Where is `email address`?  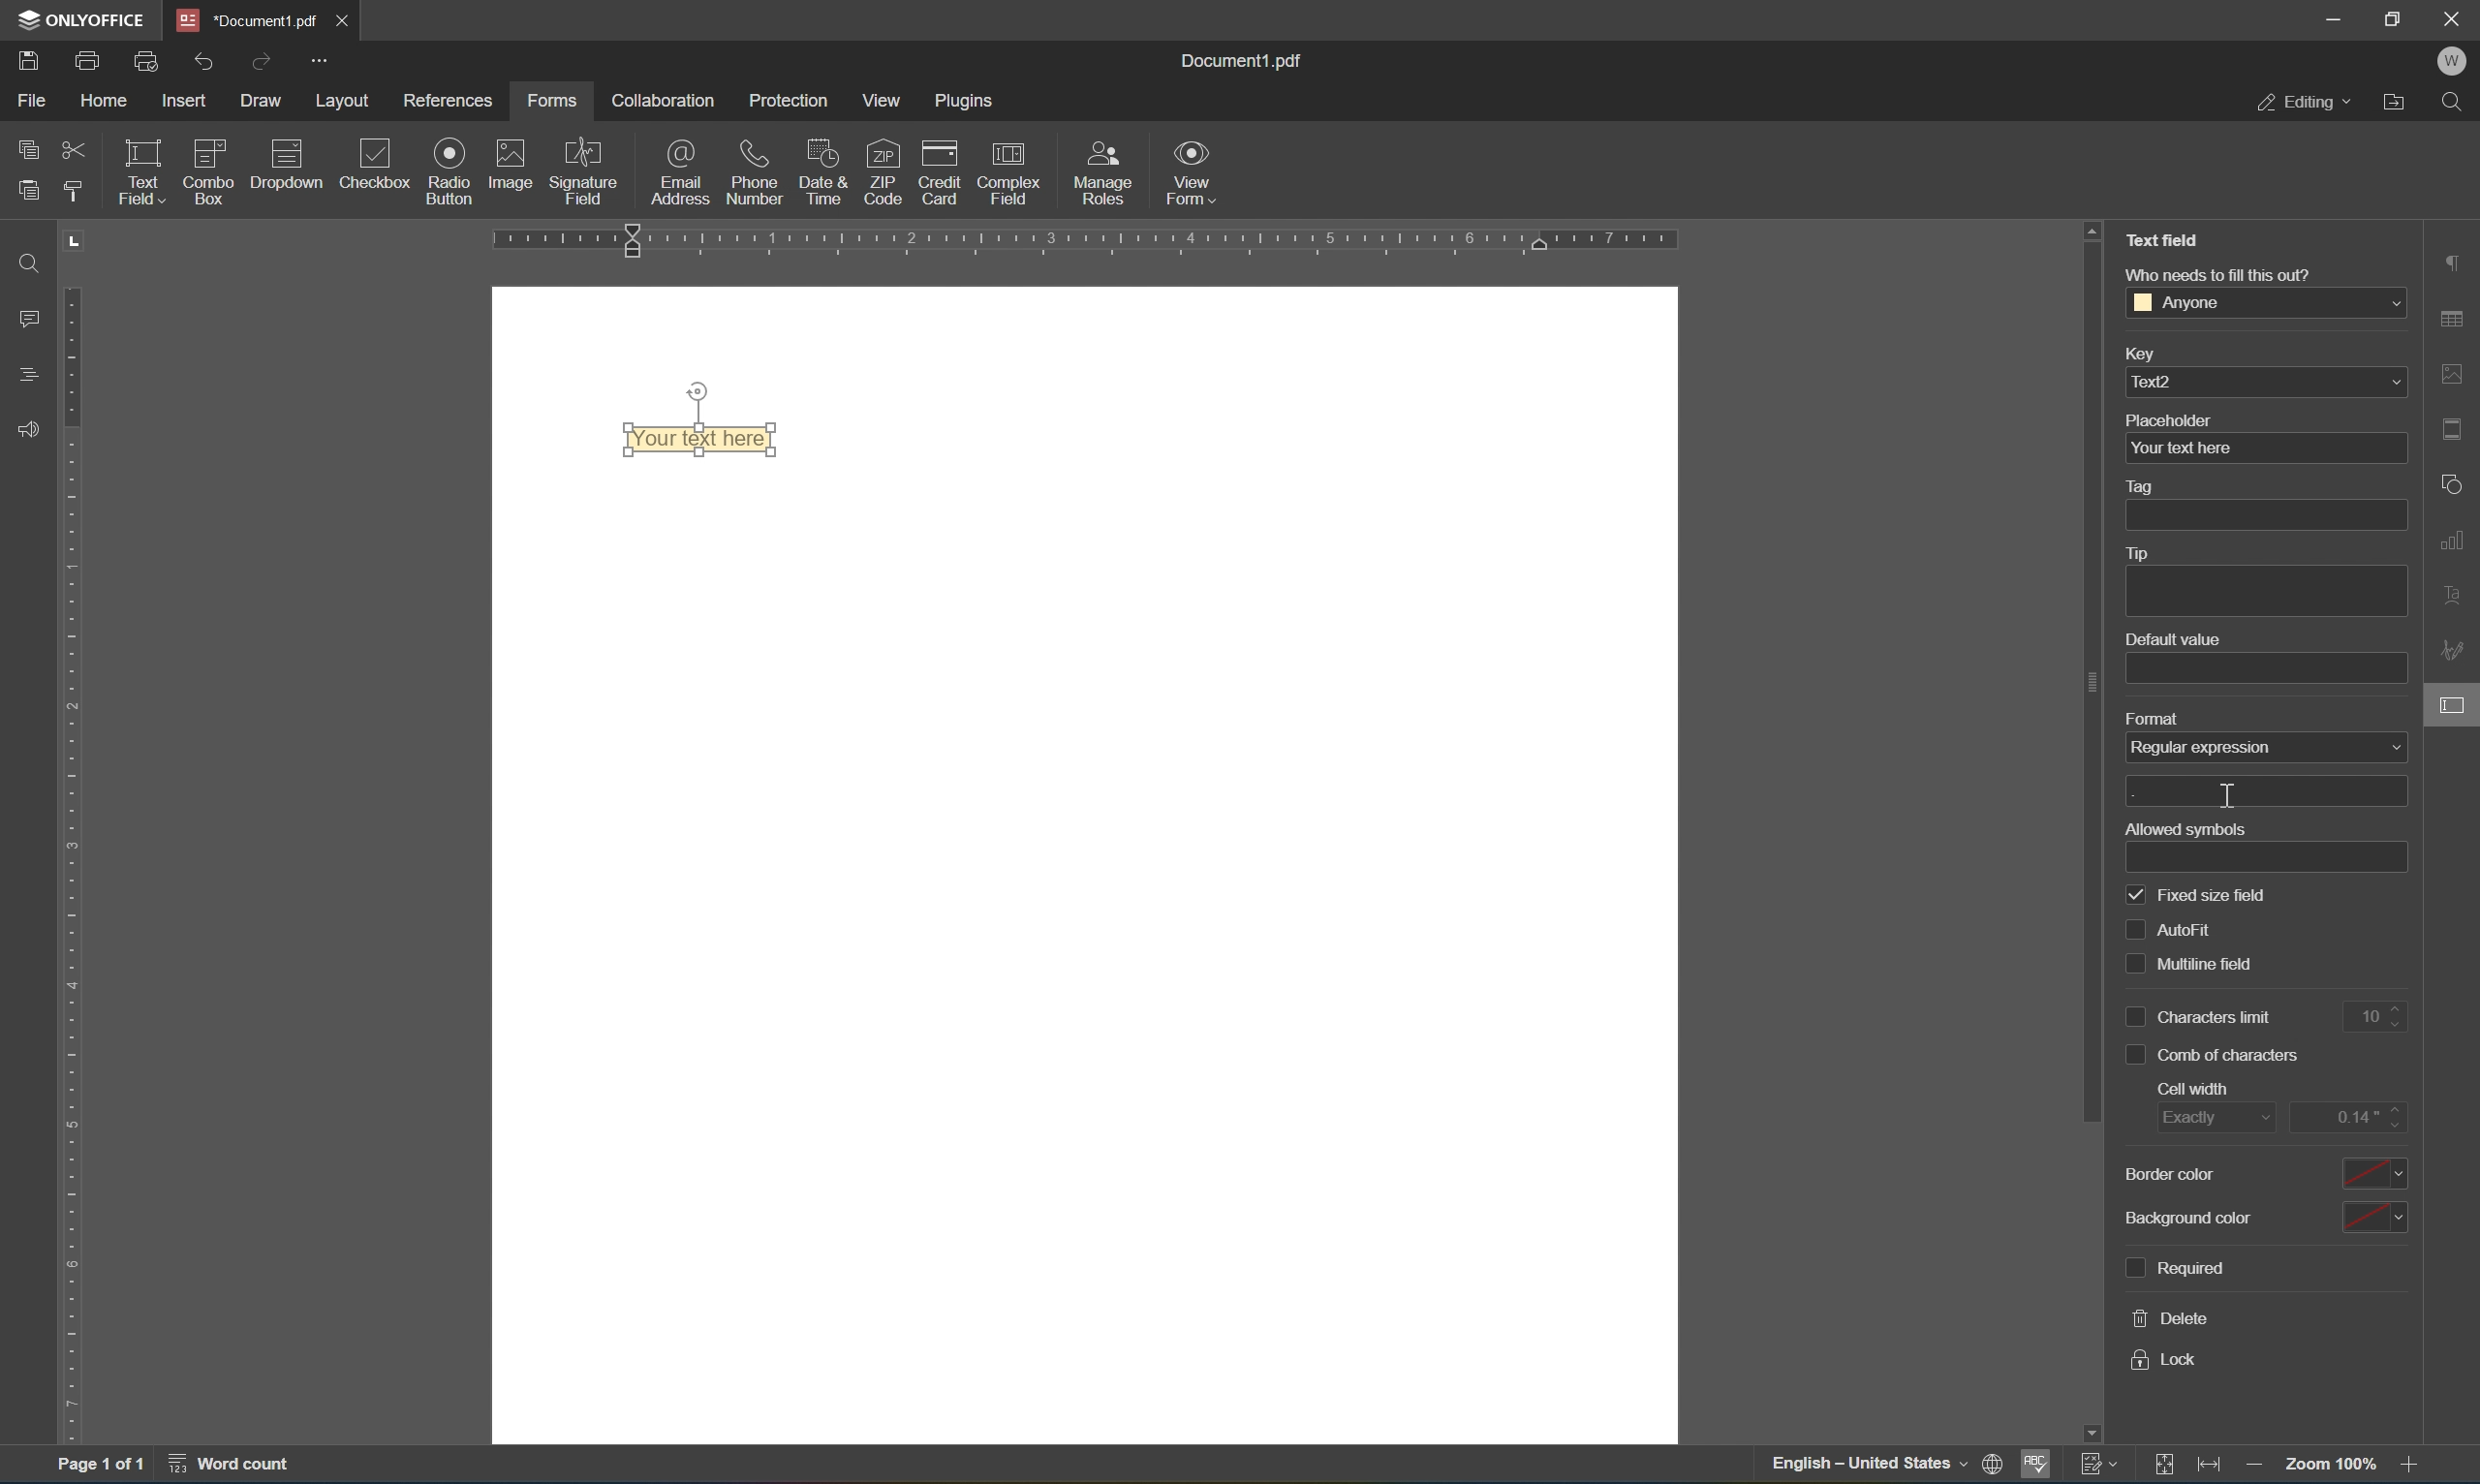 email address is located at coordinates (679, 173).